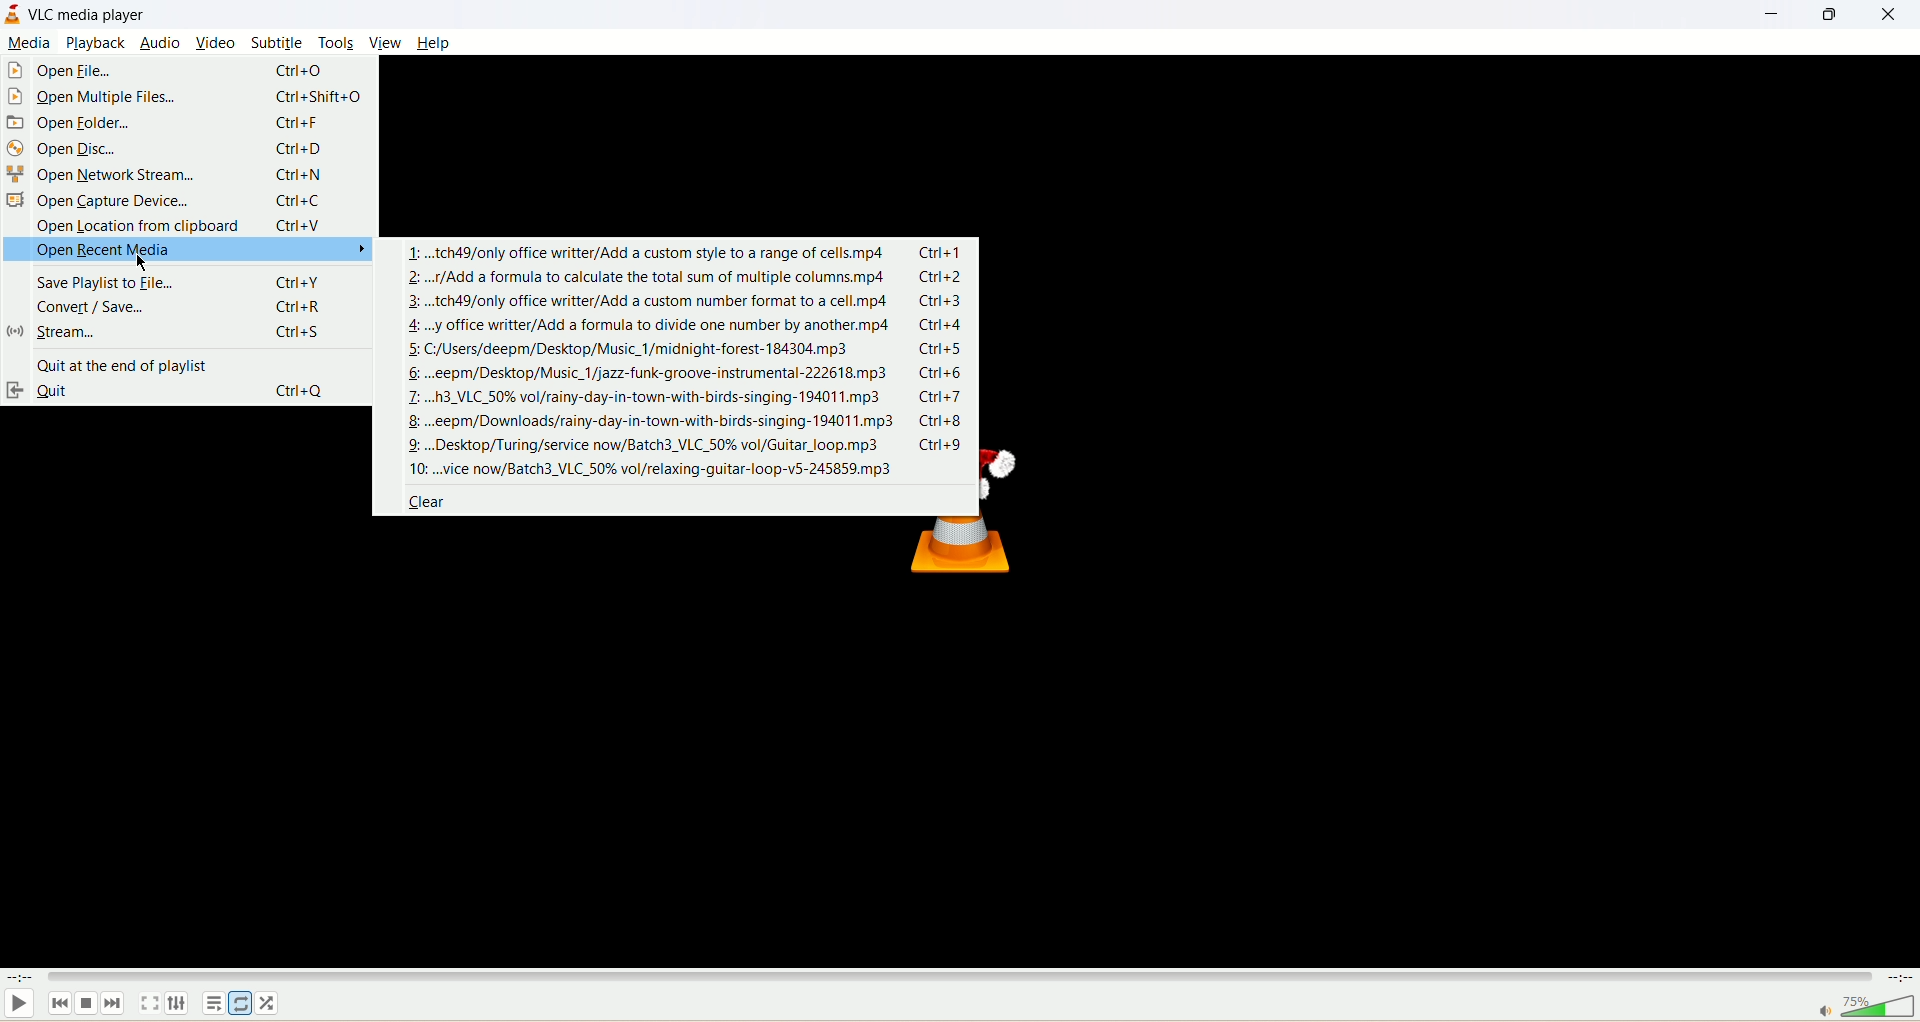  Describe the element at coordinates (686, 499) in the screenshot. I see `clear` at that location.